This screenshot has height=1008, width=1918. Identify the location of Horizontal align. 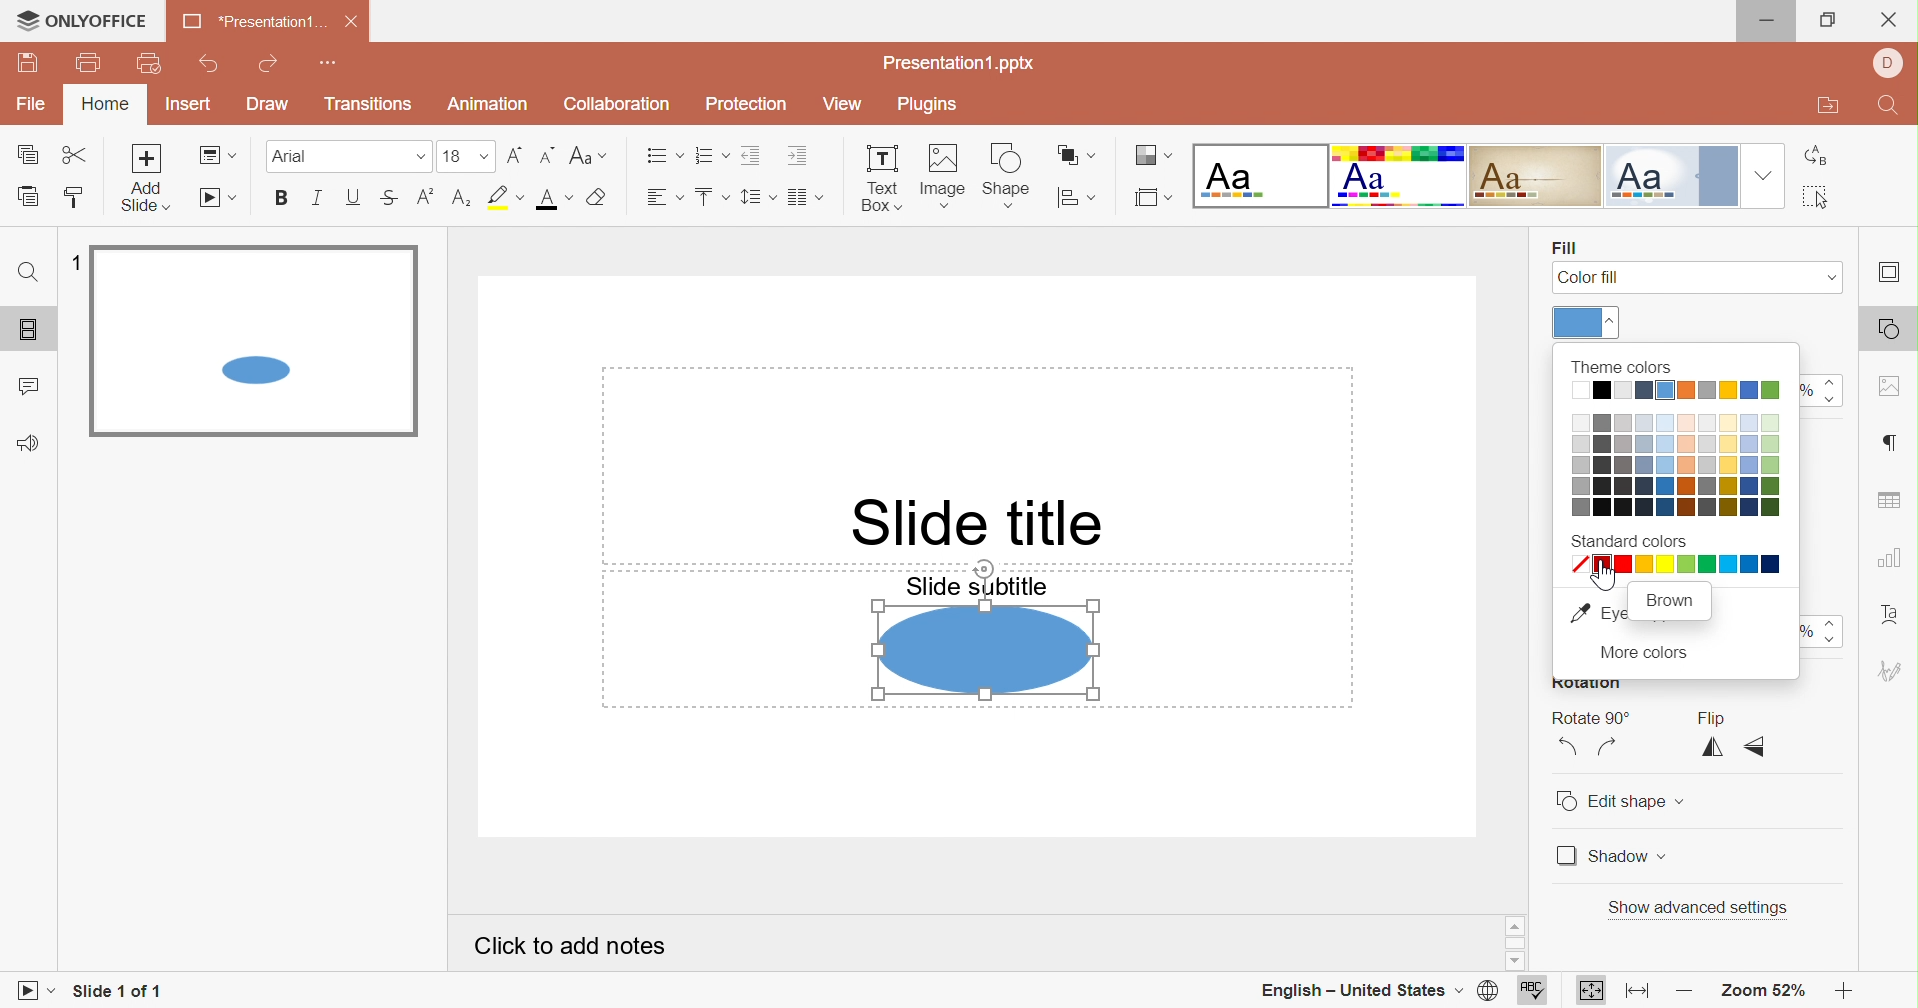
(661, 198).